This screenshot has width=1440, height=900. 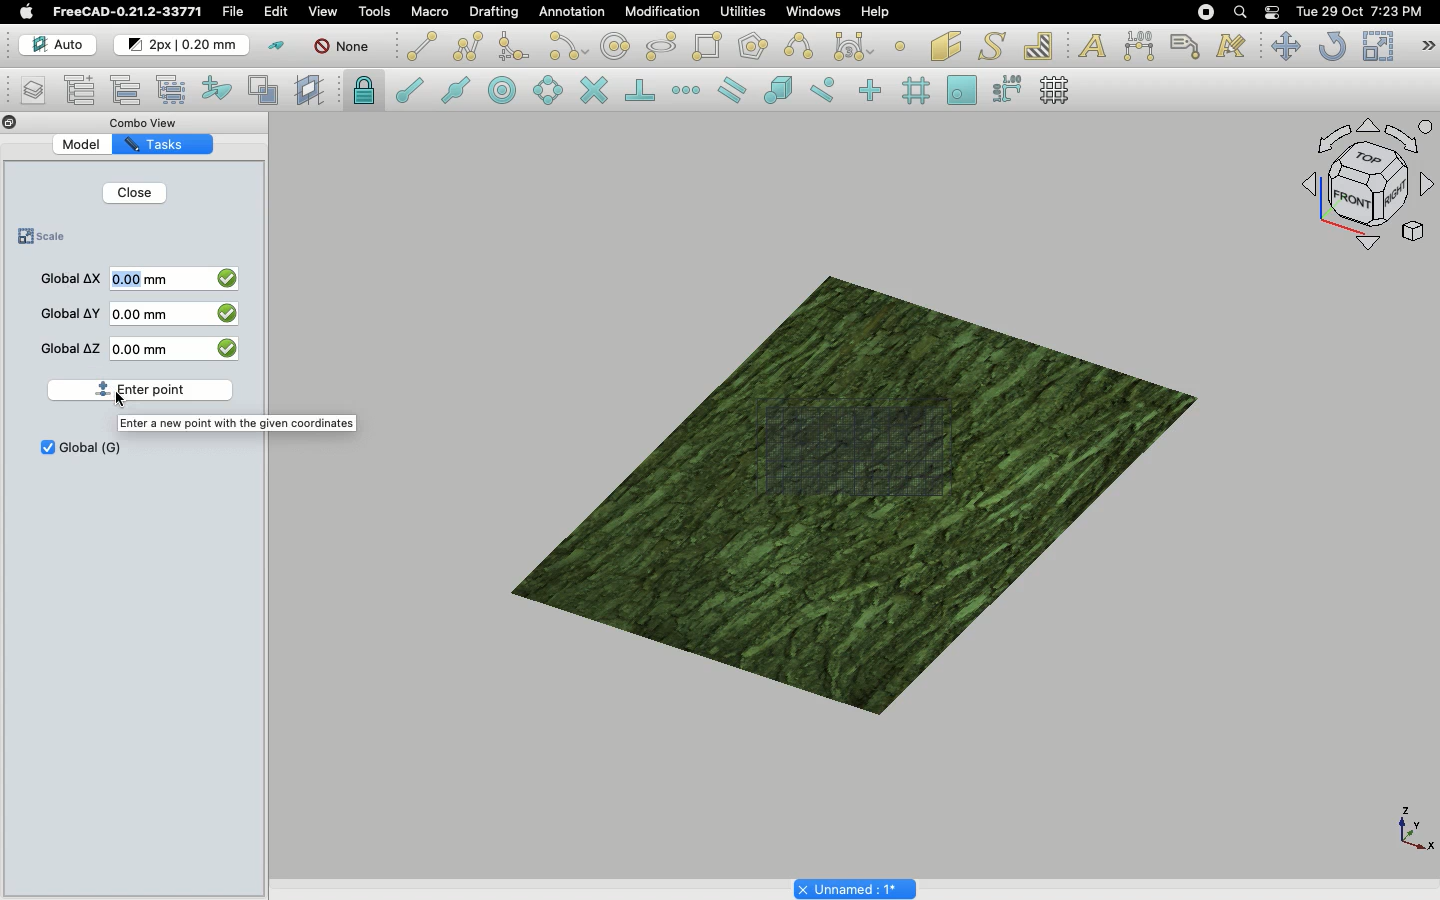 What do you see at coordinates (1331, 46) in the screenshot?
I see `Refresh` at bounding box center [1331, 46].